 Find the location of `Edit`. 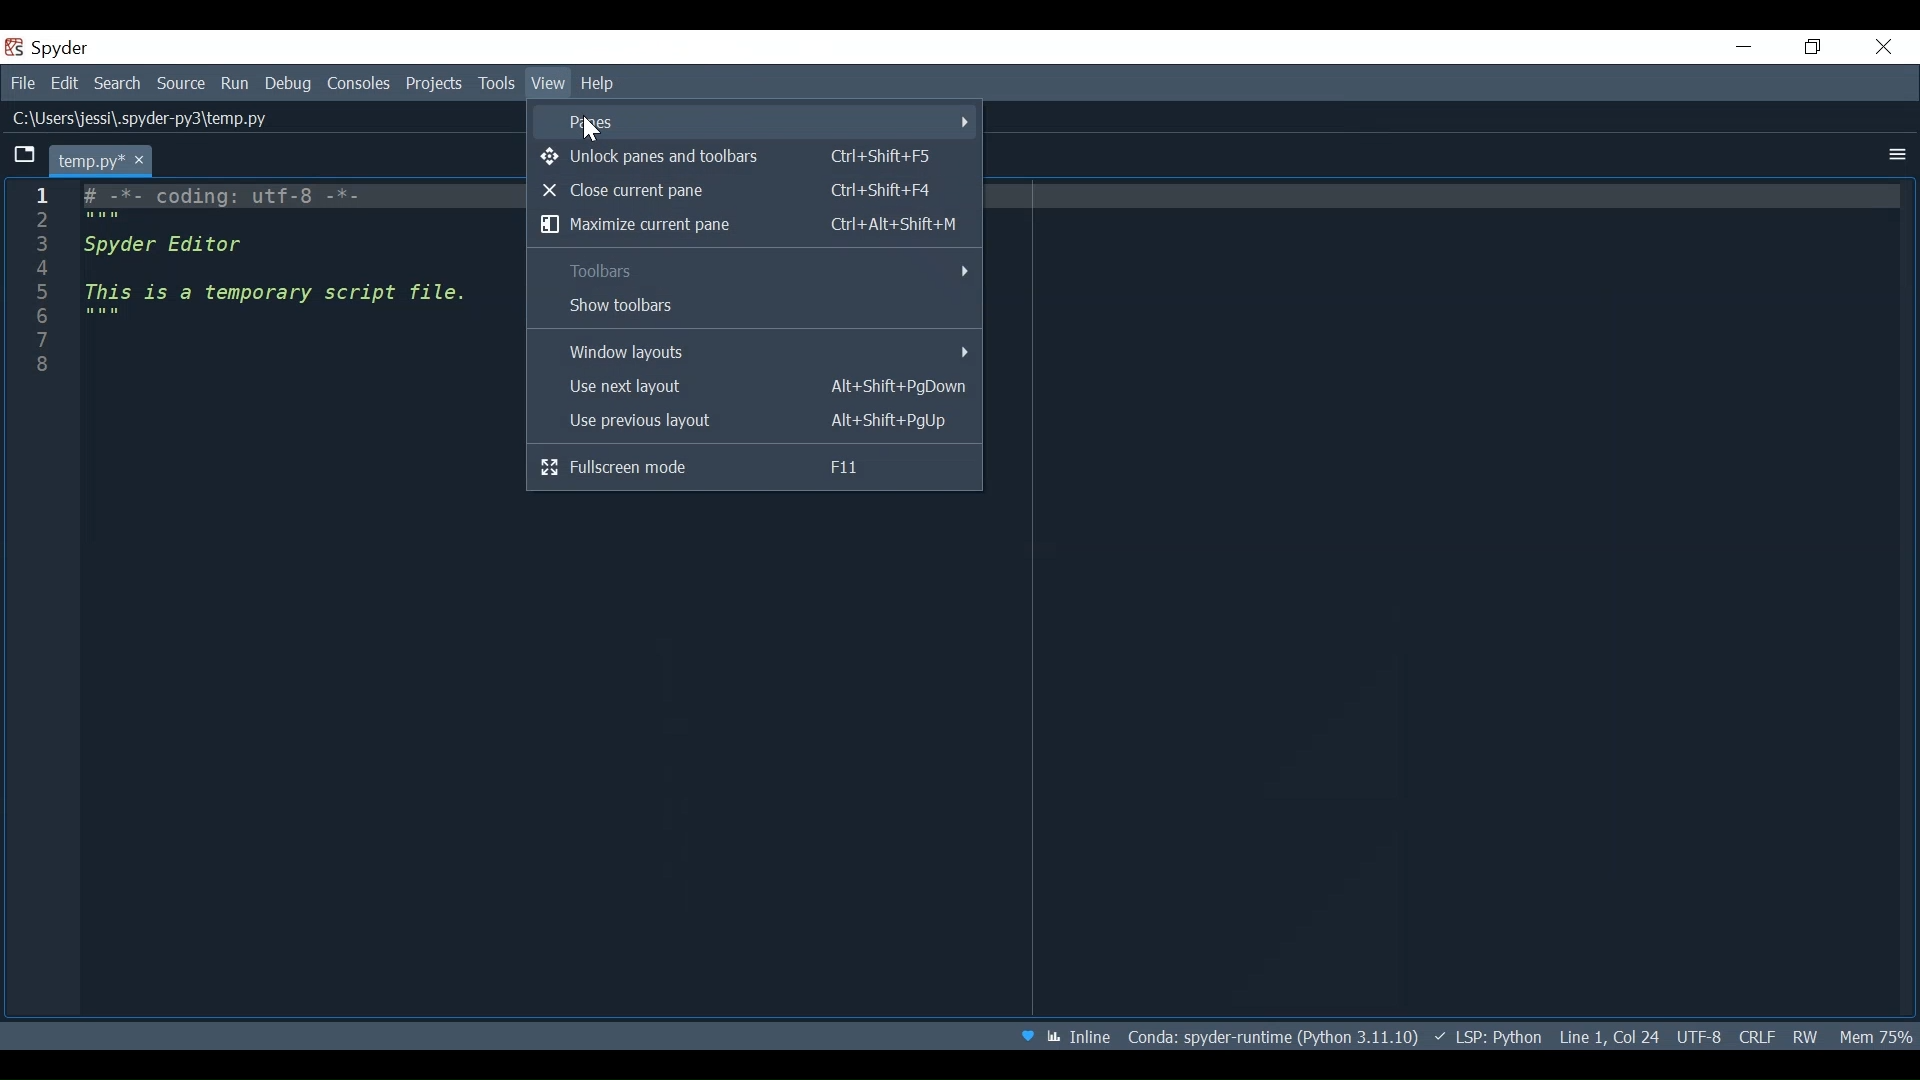

Edit is located at coordinates (64, 81).